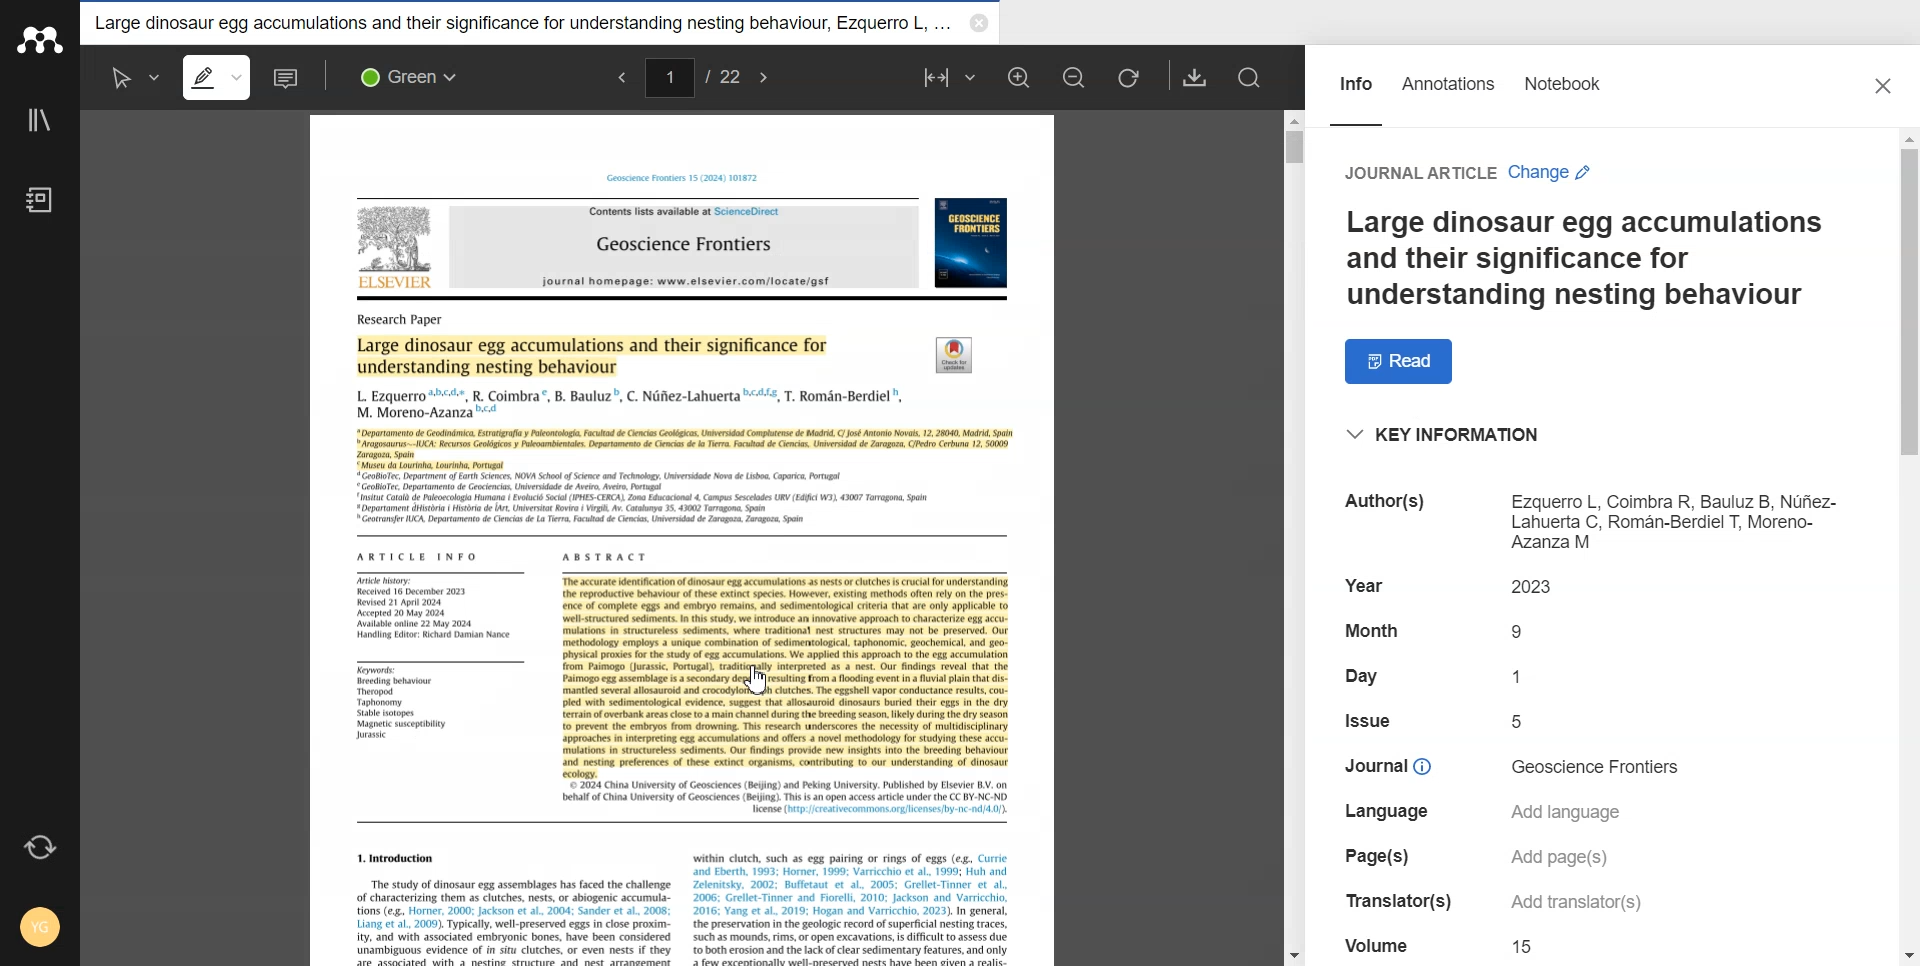 The width and height of the screenshot is (1920, 966). I want to click on text, so click(1374, 502).